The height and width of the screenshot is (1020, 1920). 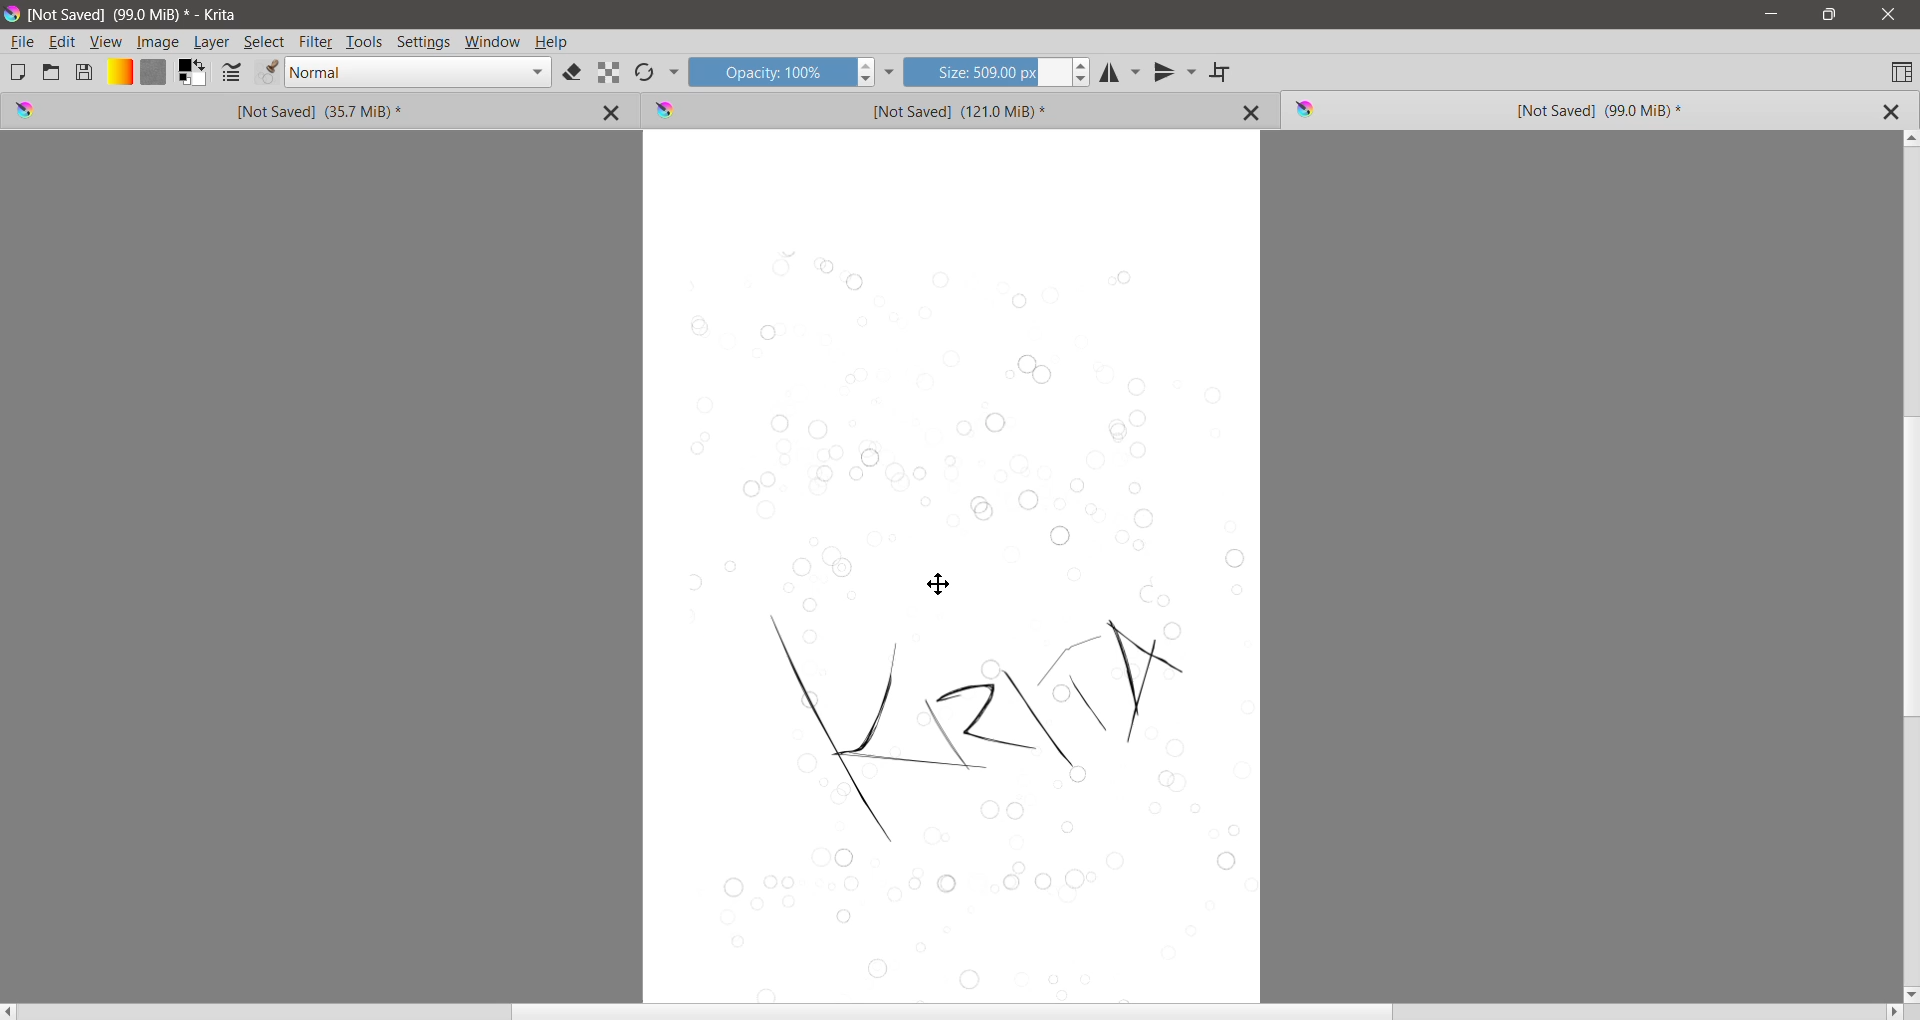 I want to click on Close, so click(x=1889, y=15).